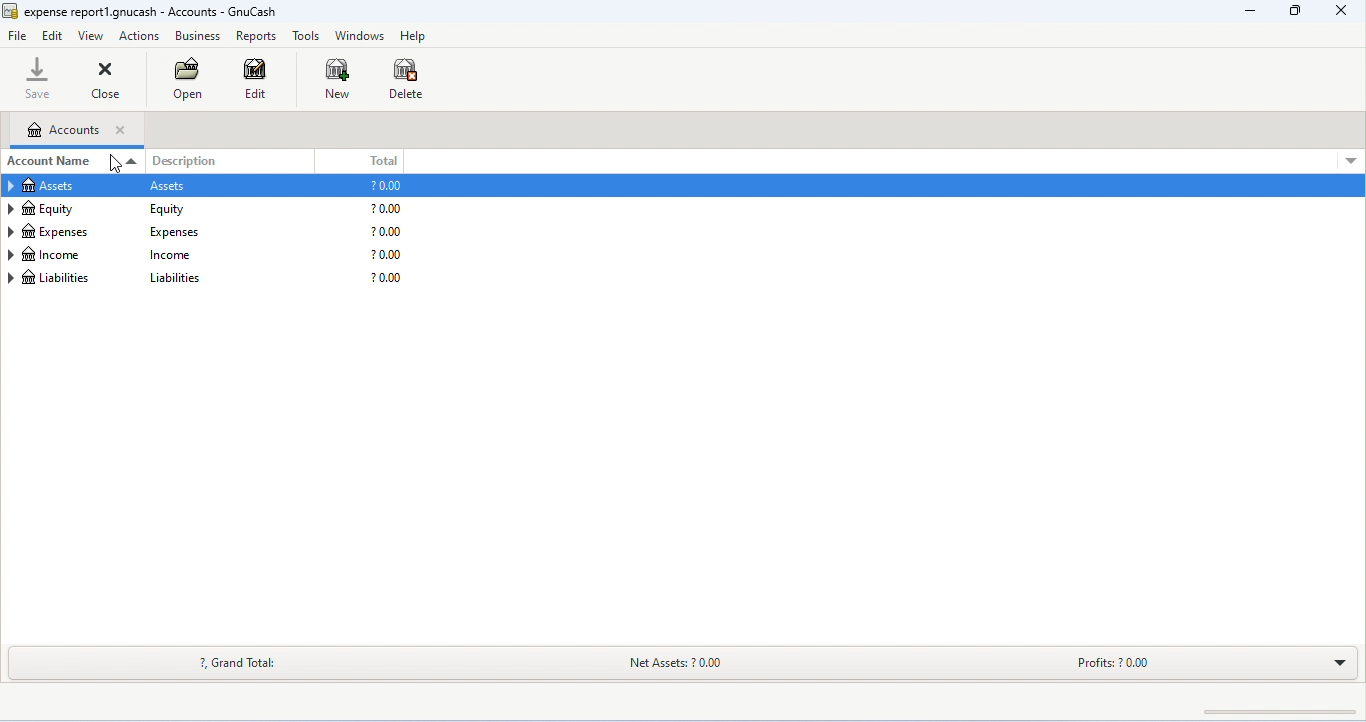  What do you see at coordinates (172, 210) in the screenshot?
I see `equity description` at bounding box center [172, 210].